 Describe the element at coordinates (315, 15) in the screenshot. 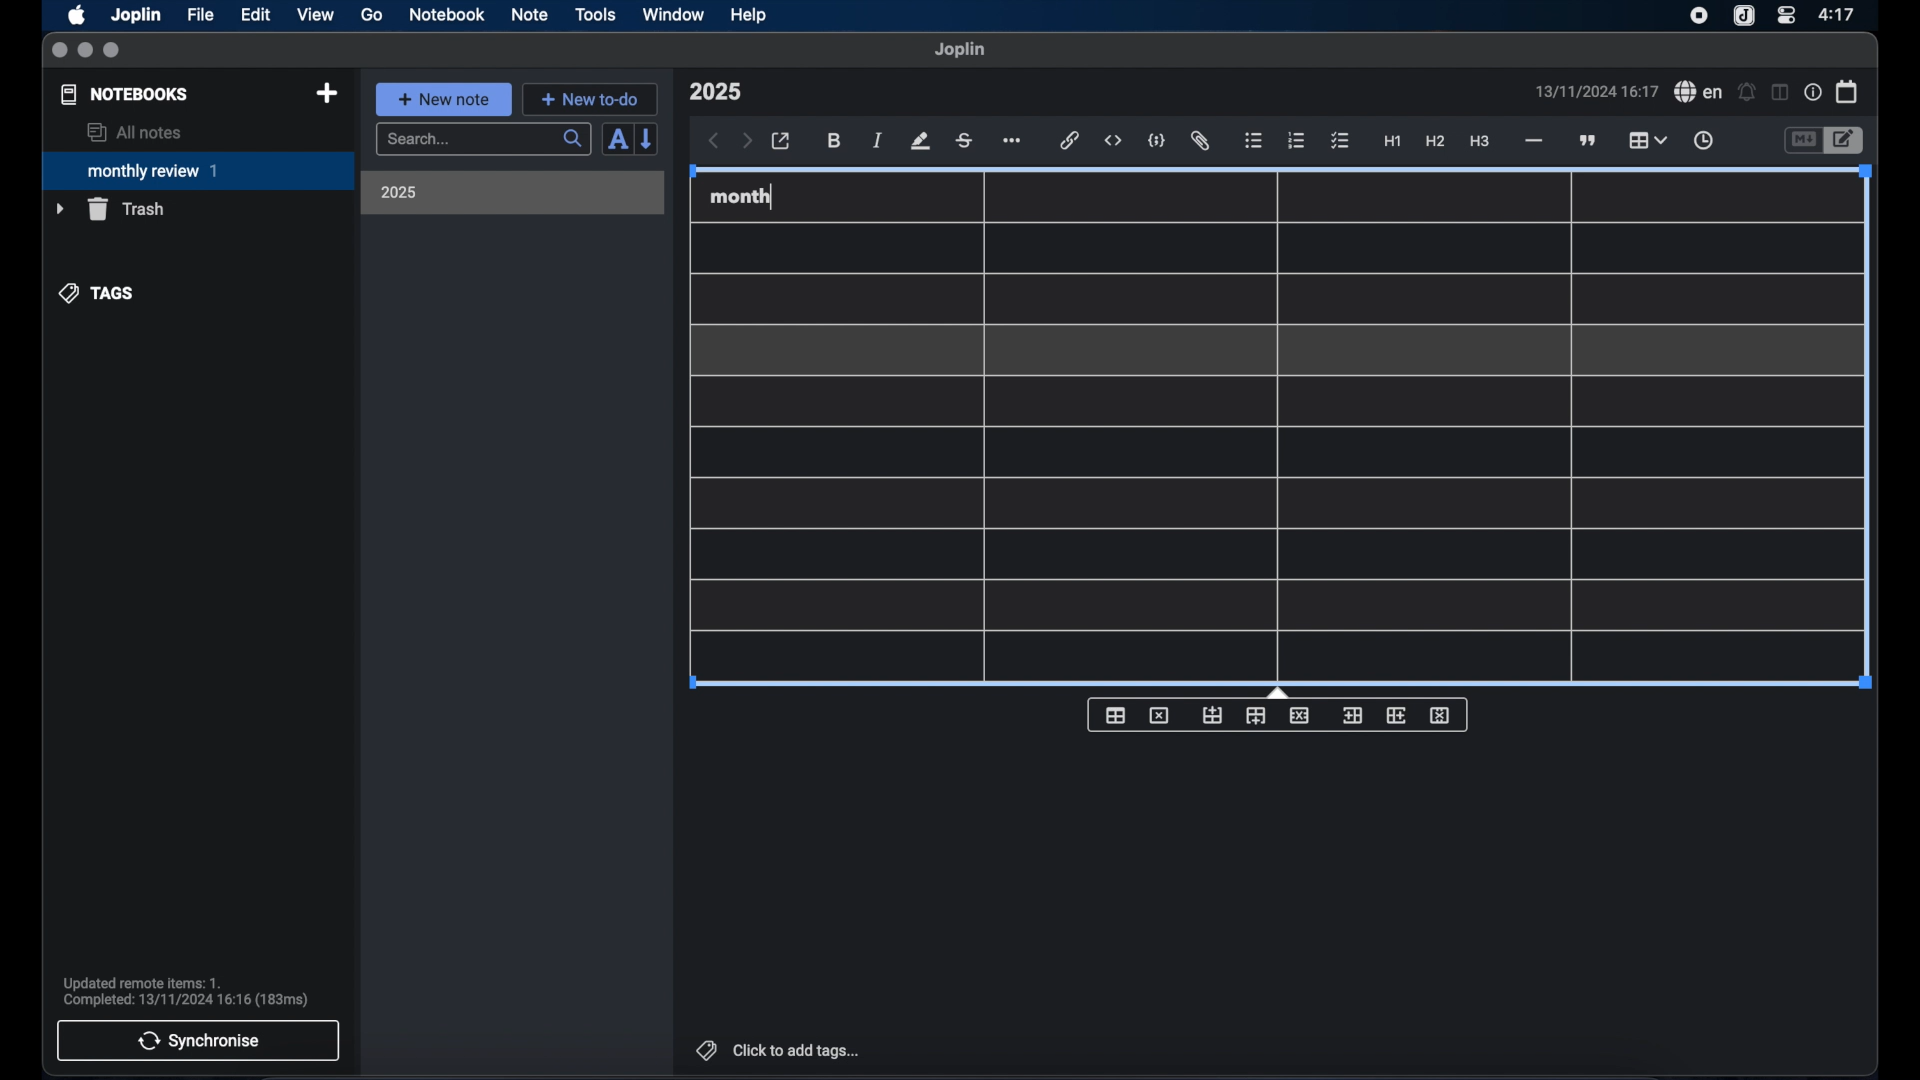

I see `view` at that location.